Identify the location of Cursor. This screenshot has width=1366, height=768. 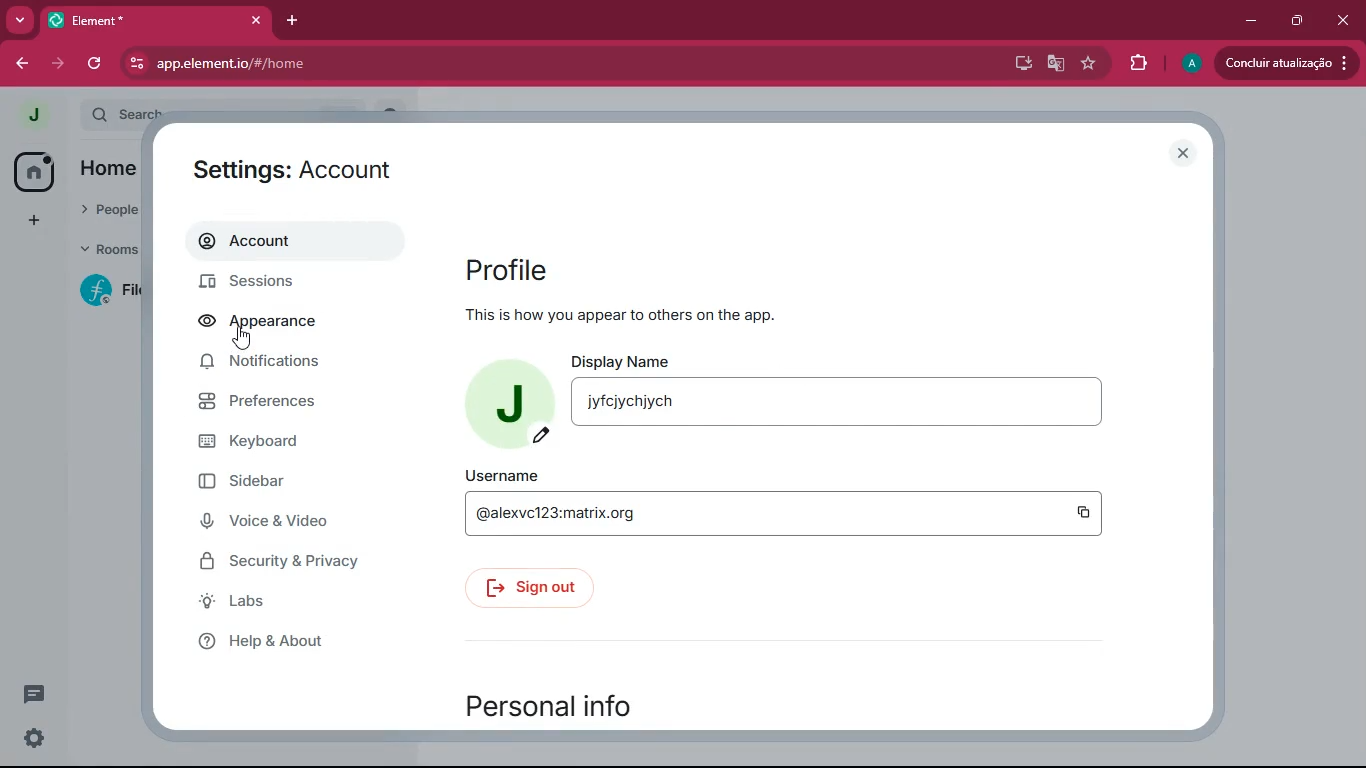
(242, 339).